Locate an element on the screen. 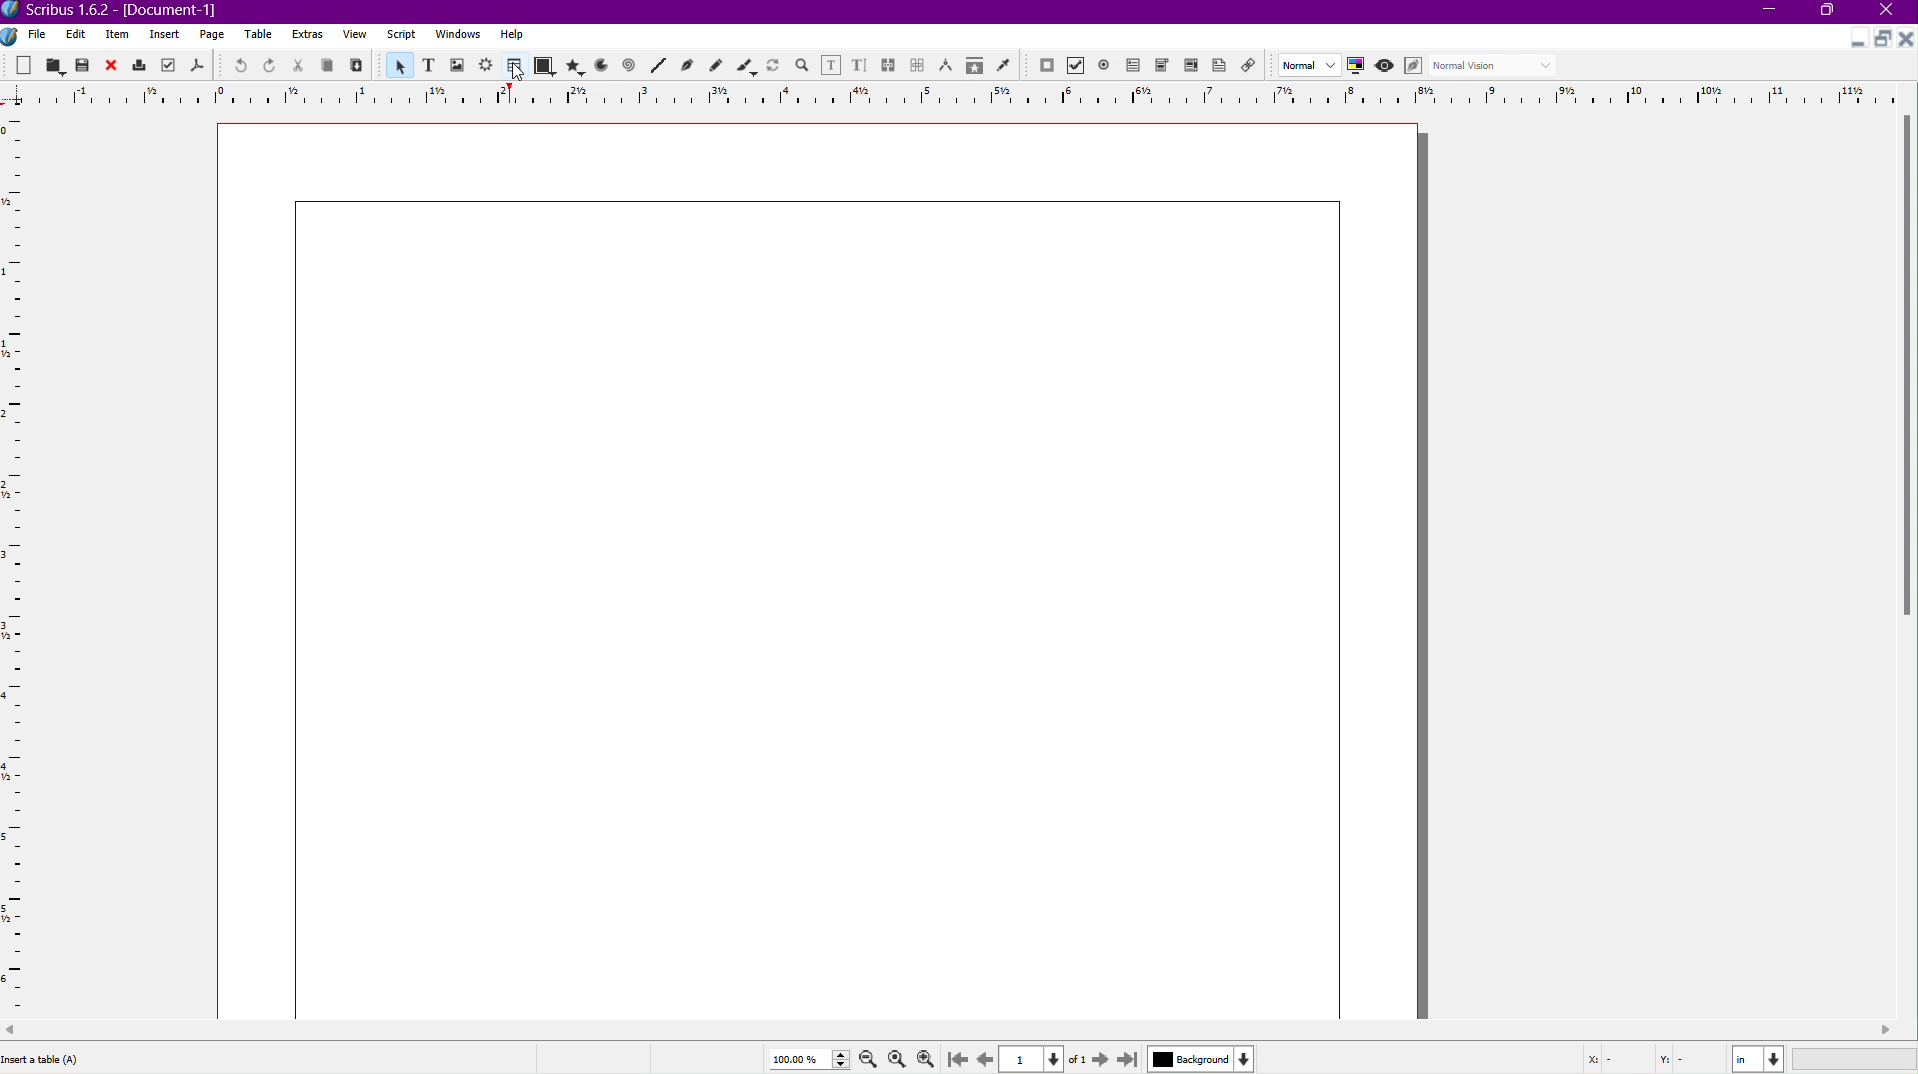 The image size is (1918, 1074). PDF Combo Box is located at coordinates (1165, 67).